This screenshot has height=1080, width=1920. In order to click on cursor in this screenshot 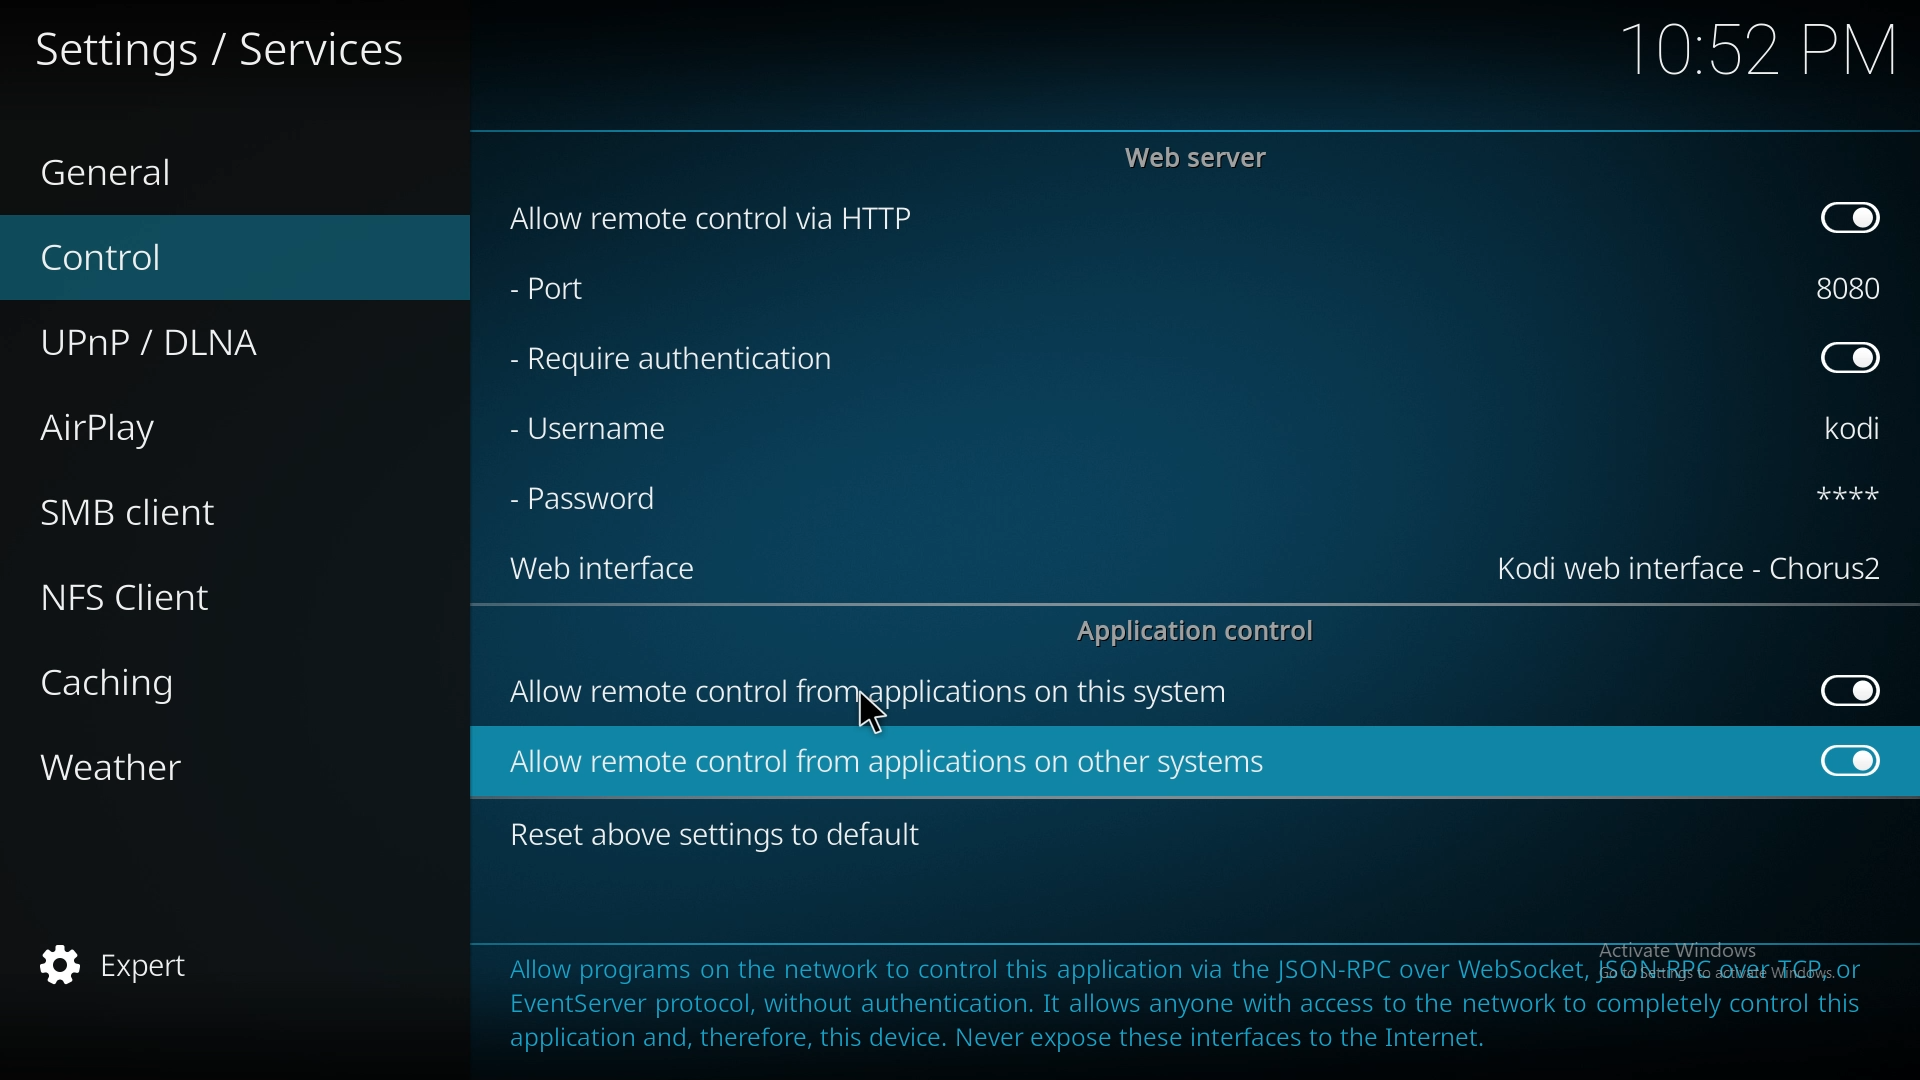, I will do `click(870, 715)`.